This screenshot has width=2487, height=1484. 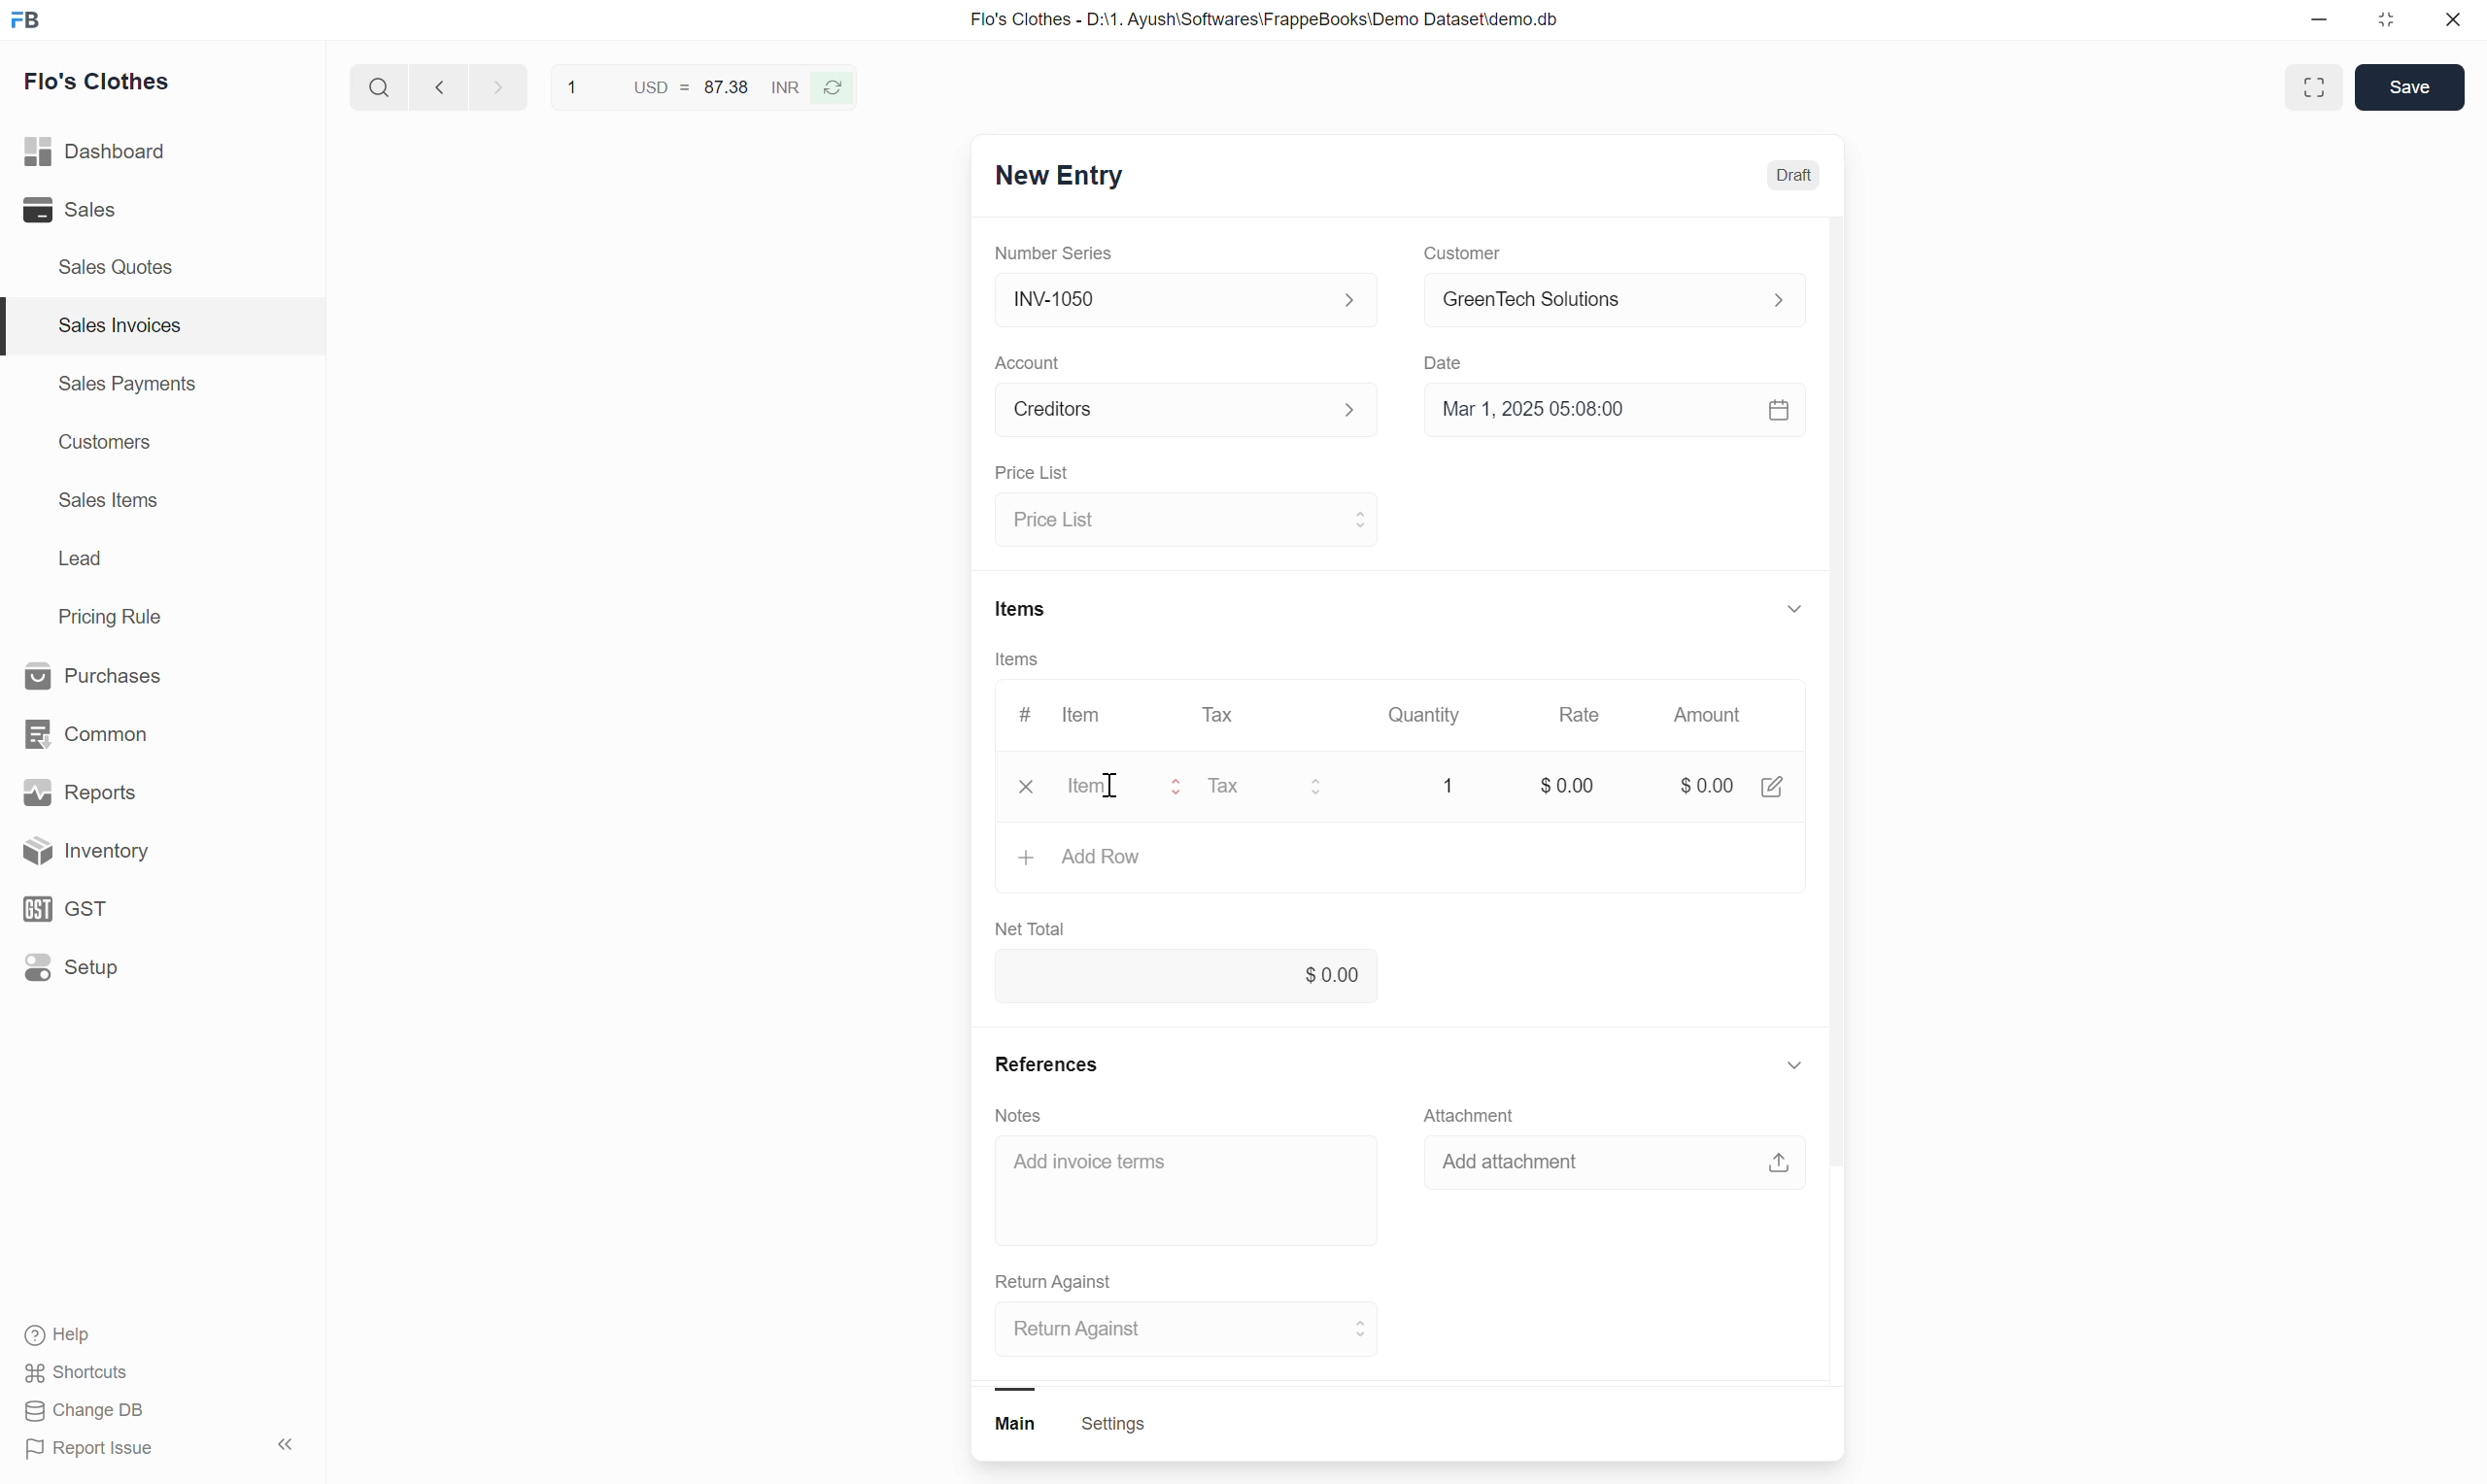 What do you see at coordinates (1460, 254) in the screenshot?
I see `Customer` at bounding box center [1460, 254].